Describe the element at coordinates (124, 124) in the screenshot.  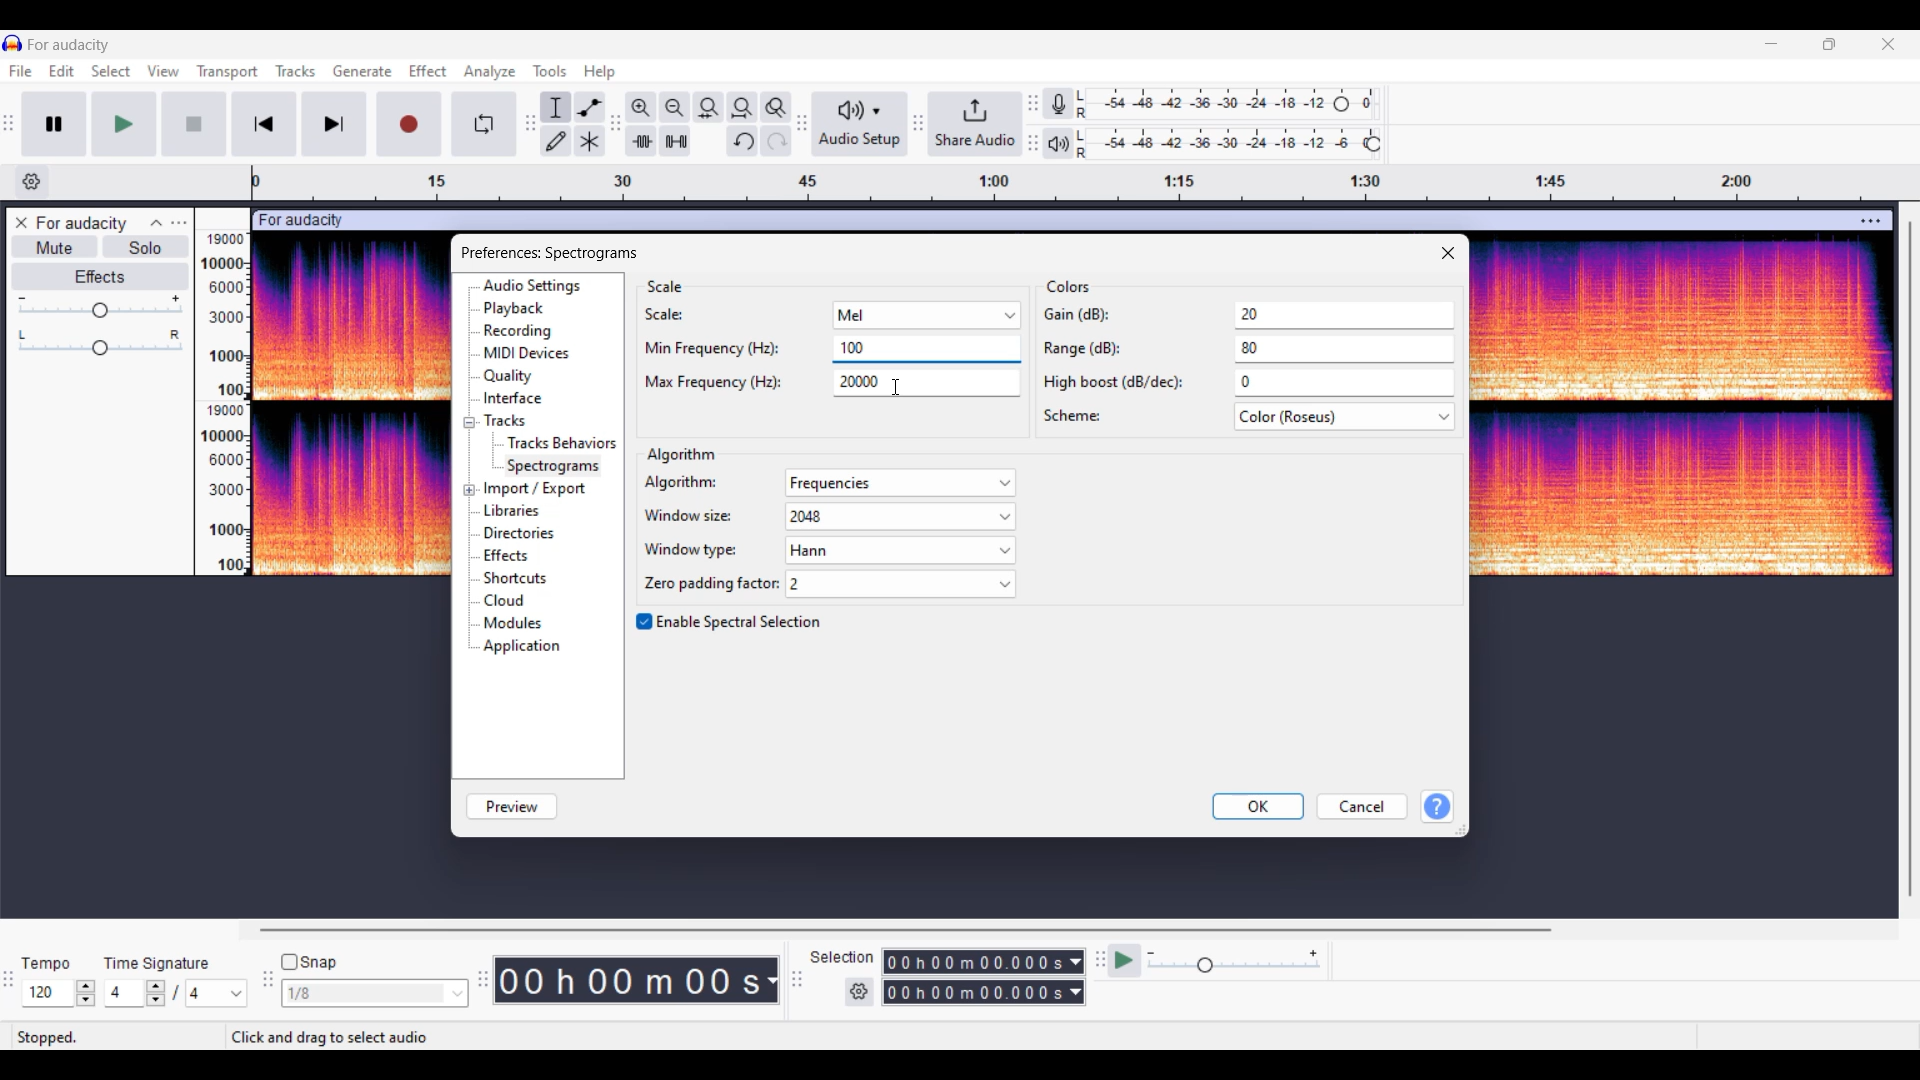
I see `Play/Play once` at that location.